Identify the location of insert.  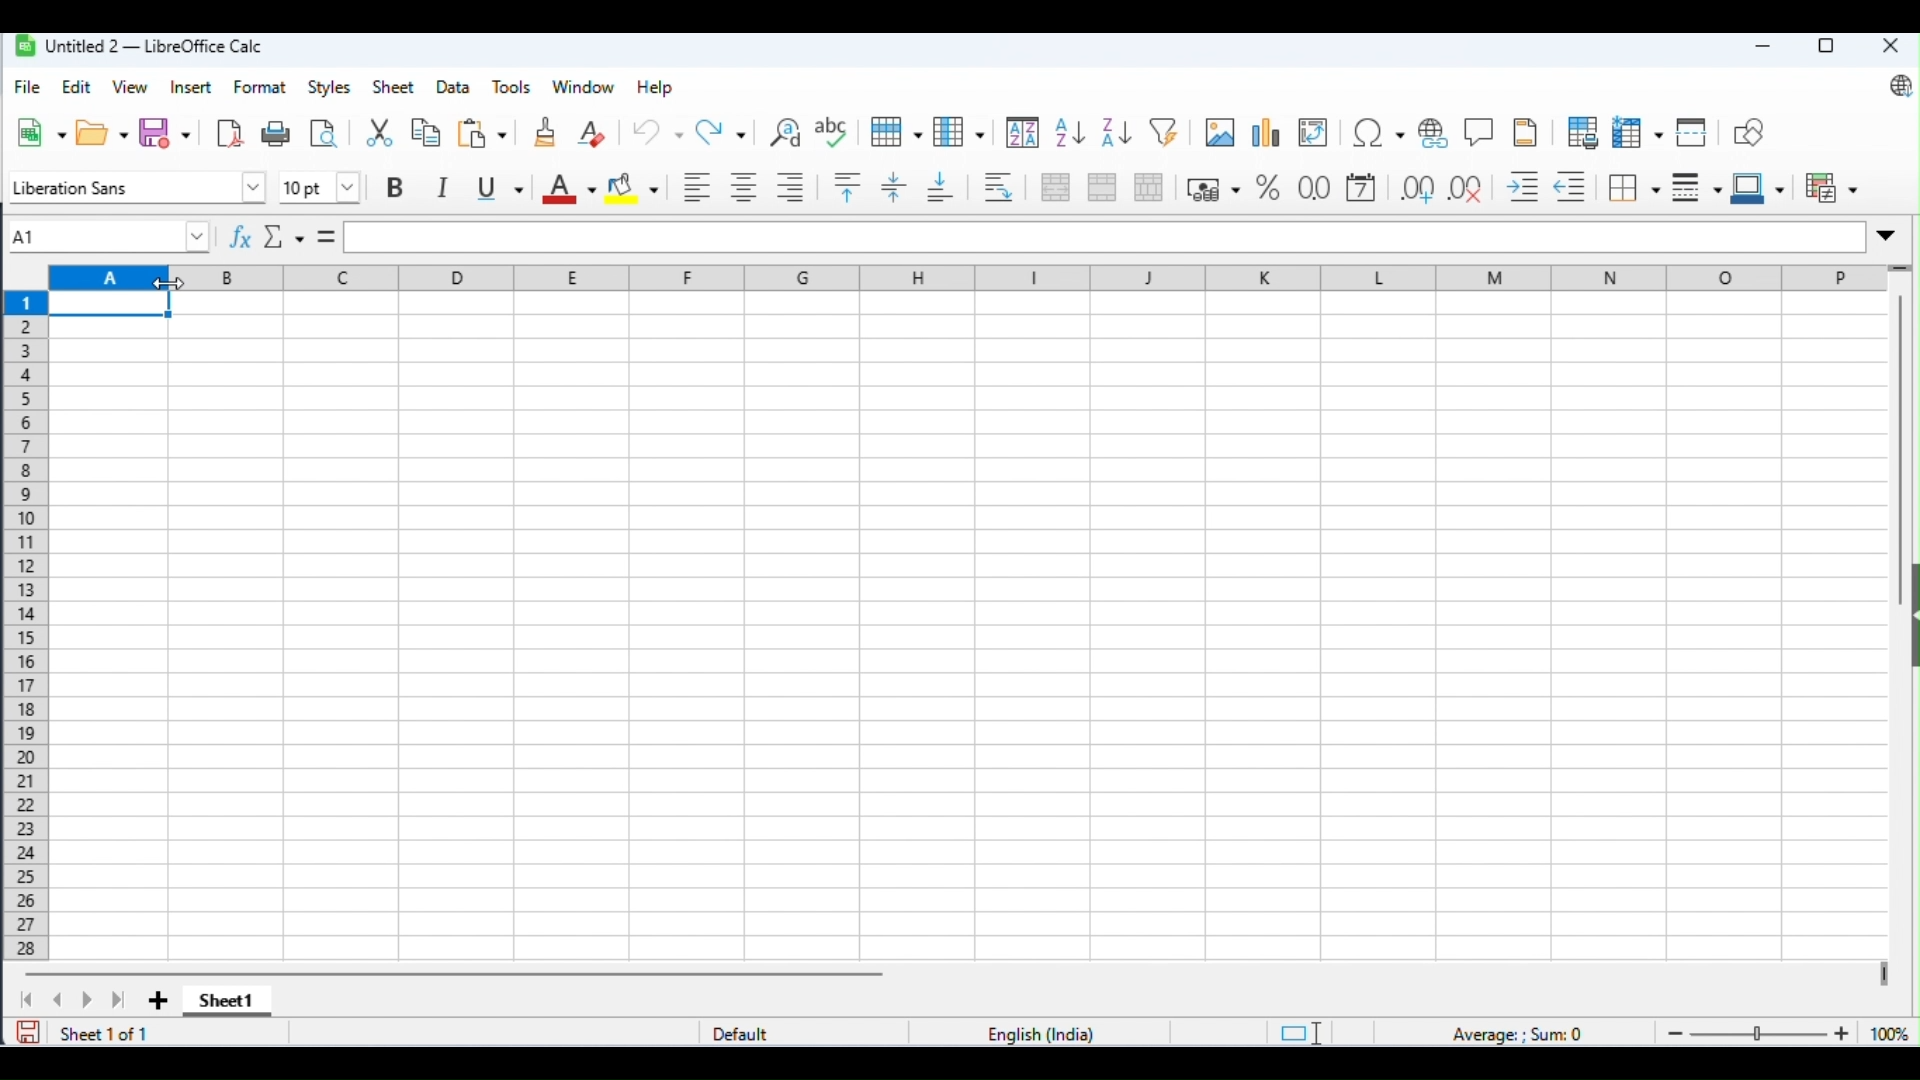
(192, 89).